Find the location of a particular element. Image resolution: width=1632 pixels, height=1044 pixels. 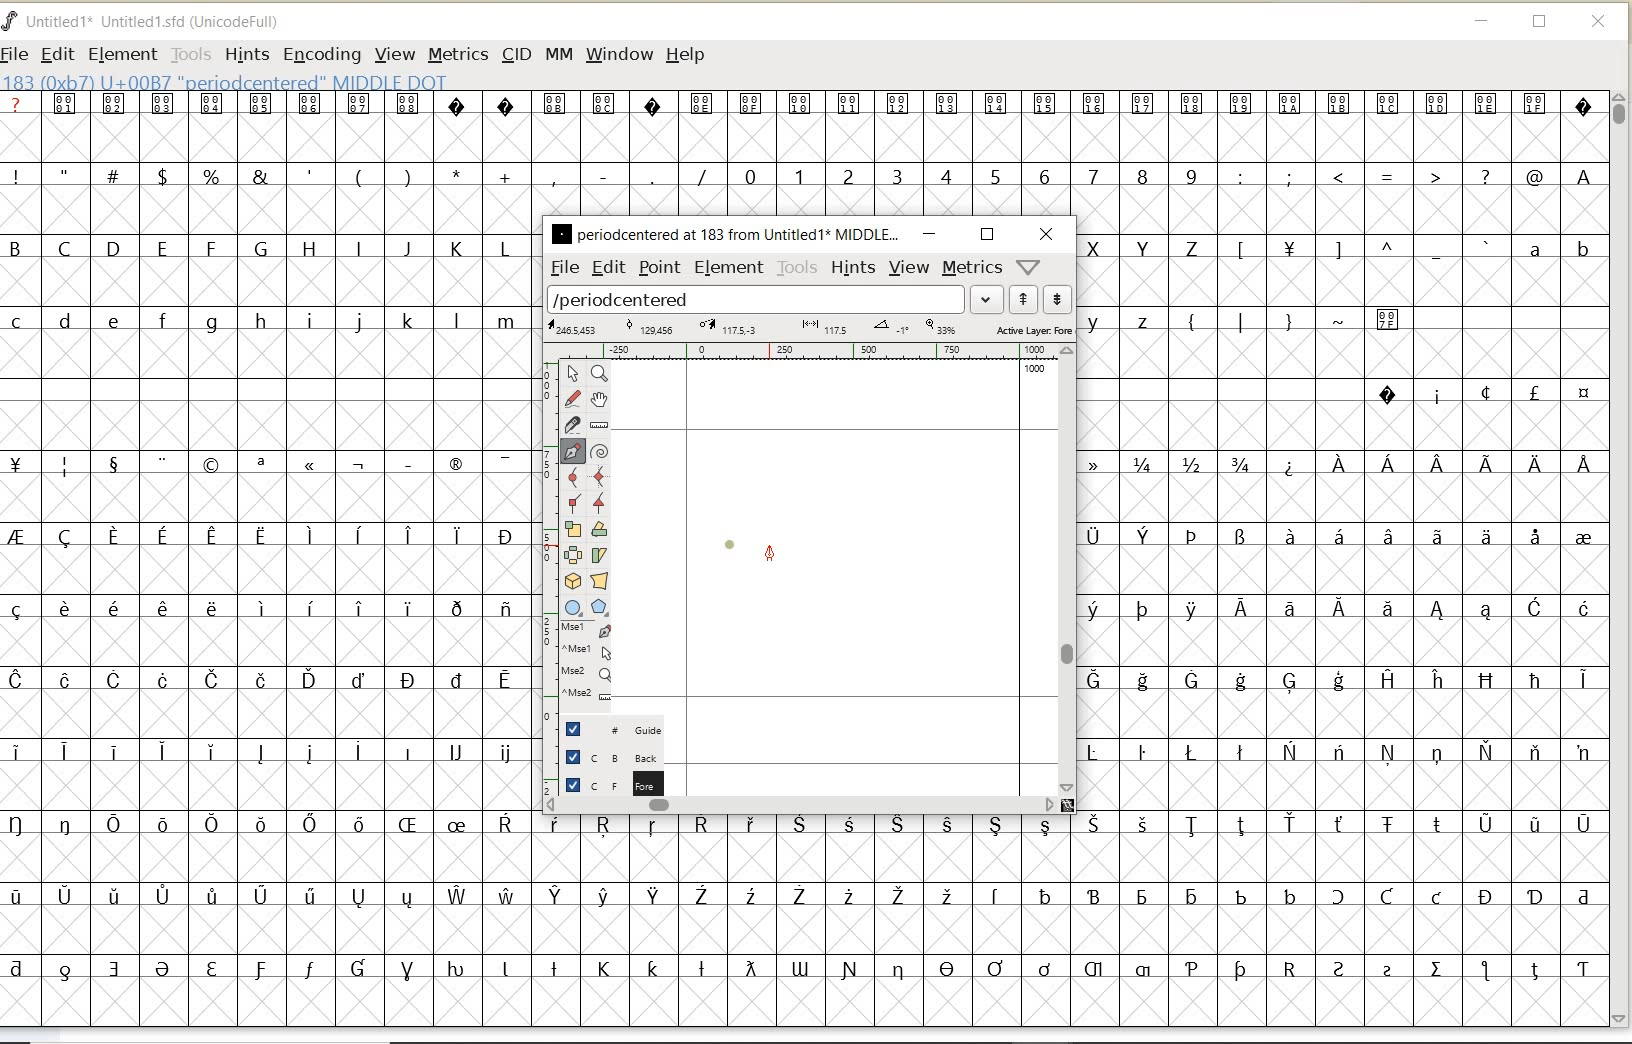

Add a corner point is located at coordinates (599, 501).